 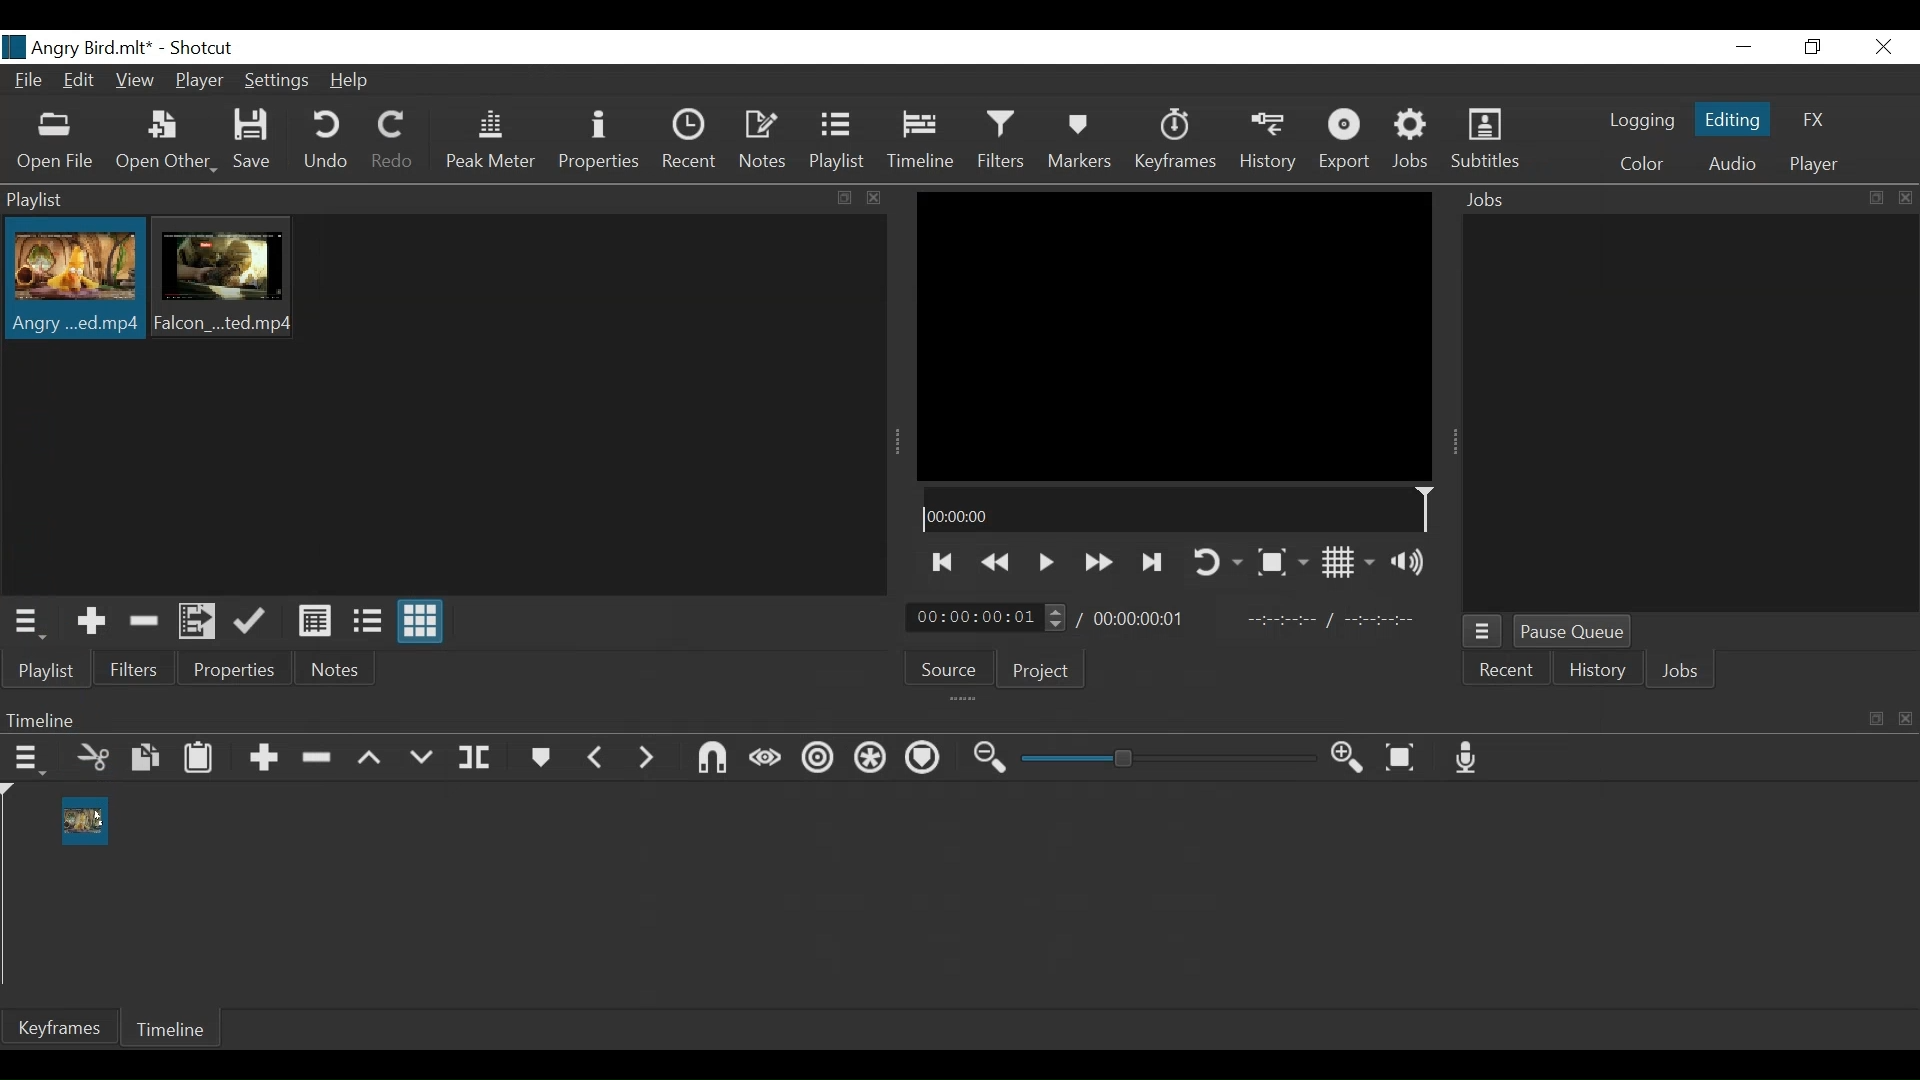 I want to click on logging, so click(x=1643, y=120).